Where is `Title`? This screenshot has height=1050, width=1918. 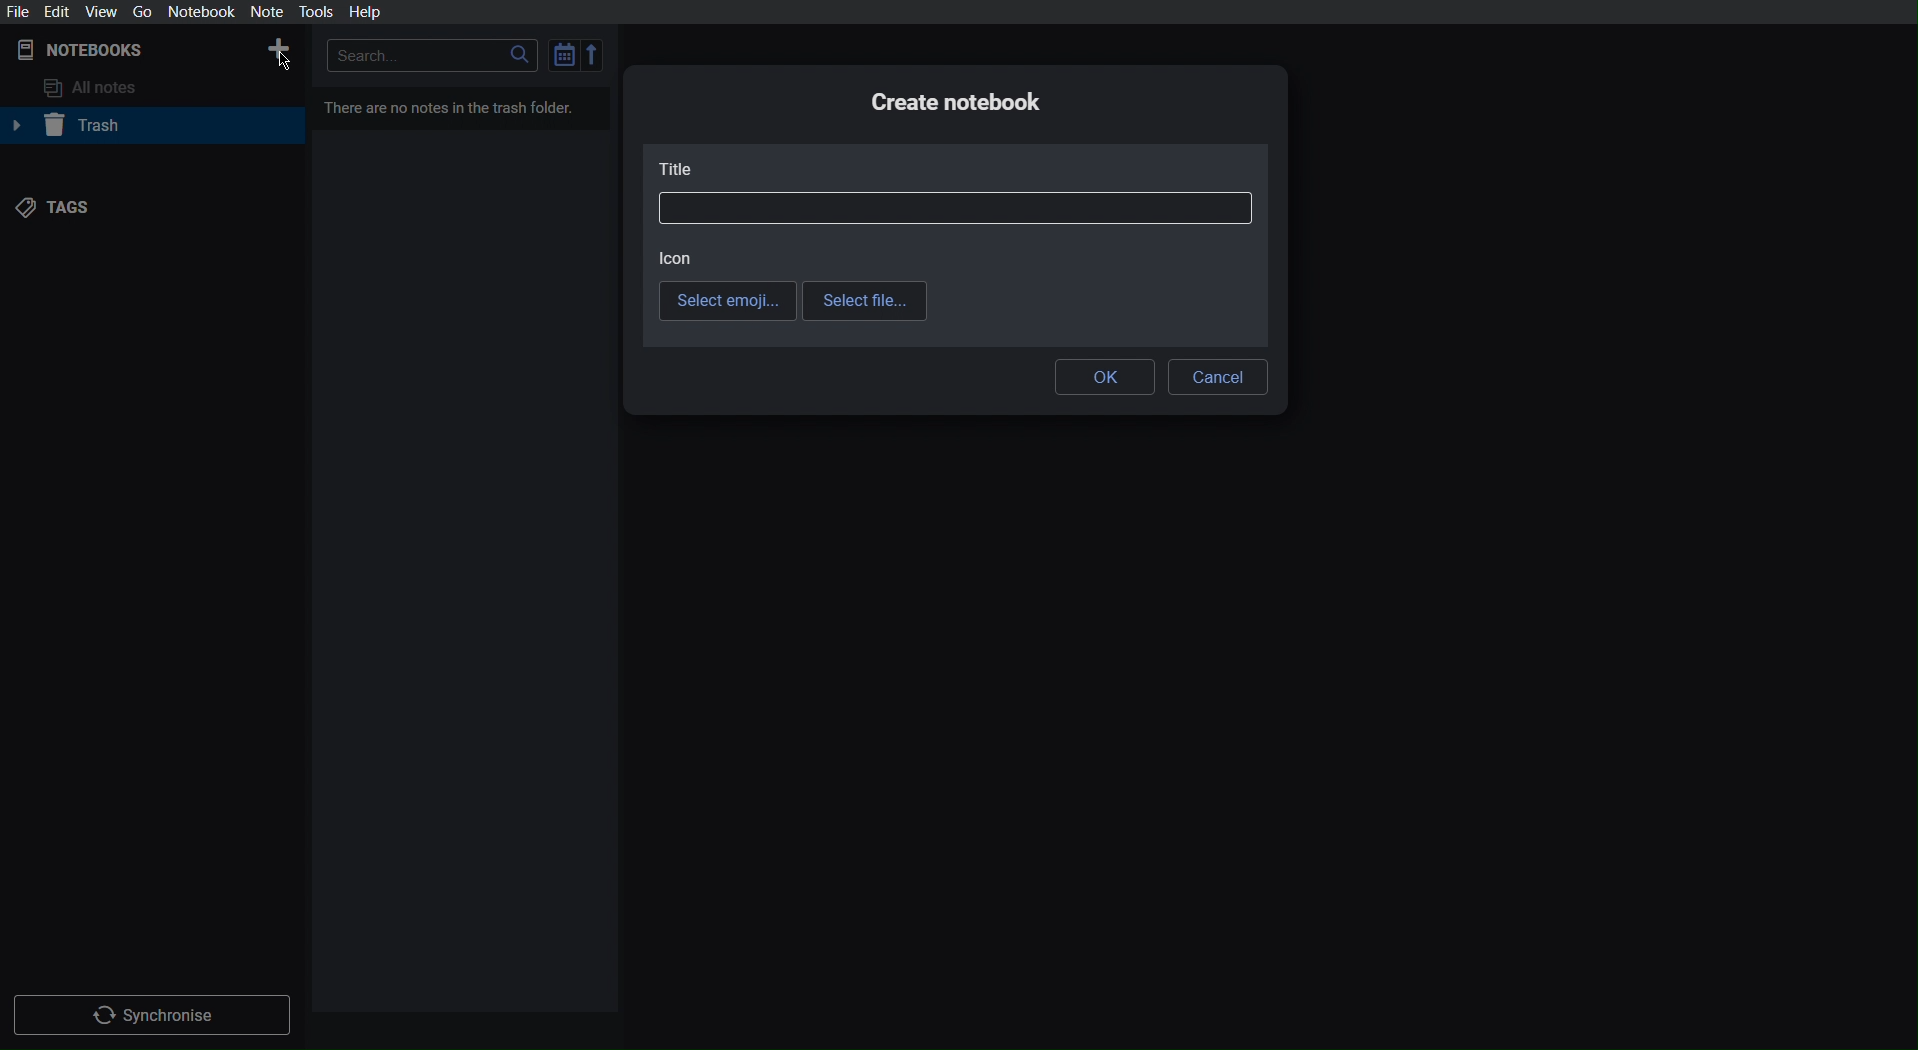 Title is located at coordinates (956, 208).